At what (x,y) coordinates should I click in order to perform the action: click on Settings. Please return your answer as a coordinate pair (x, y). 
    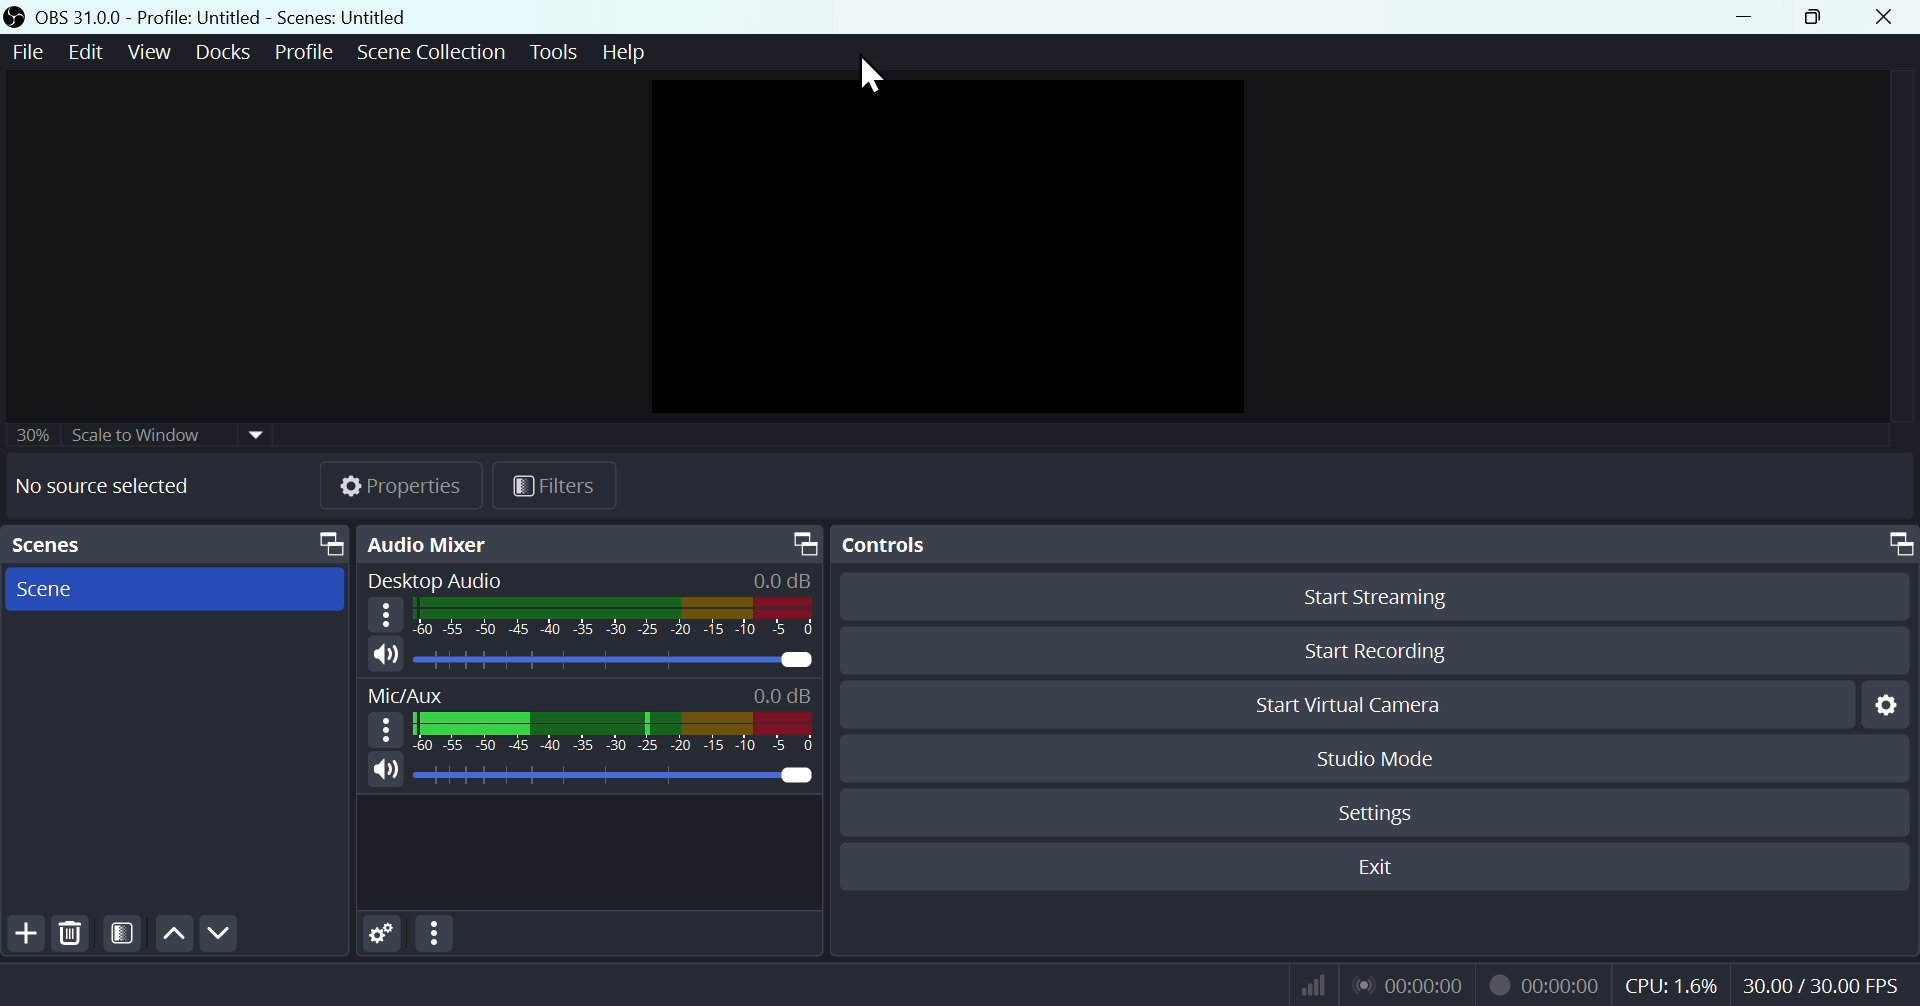
    Looking at the image, I should click on (1890, 704).